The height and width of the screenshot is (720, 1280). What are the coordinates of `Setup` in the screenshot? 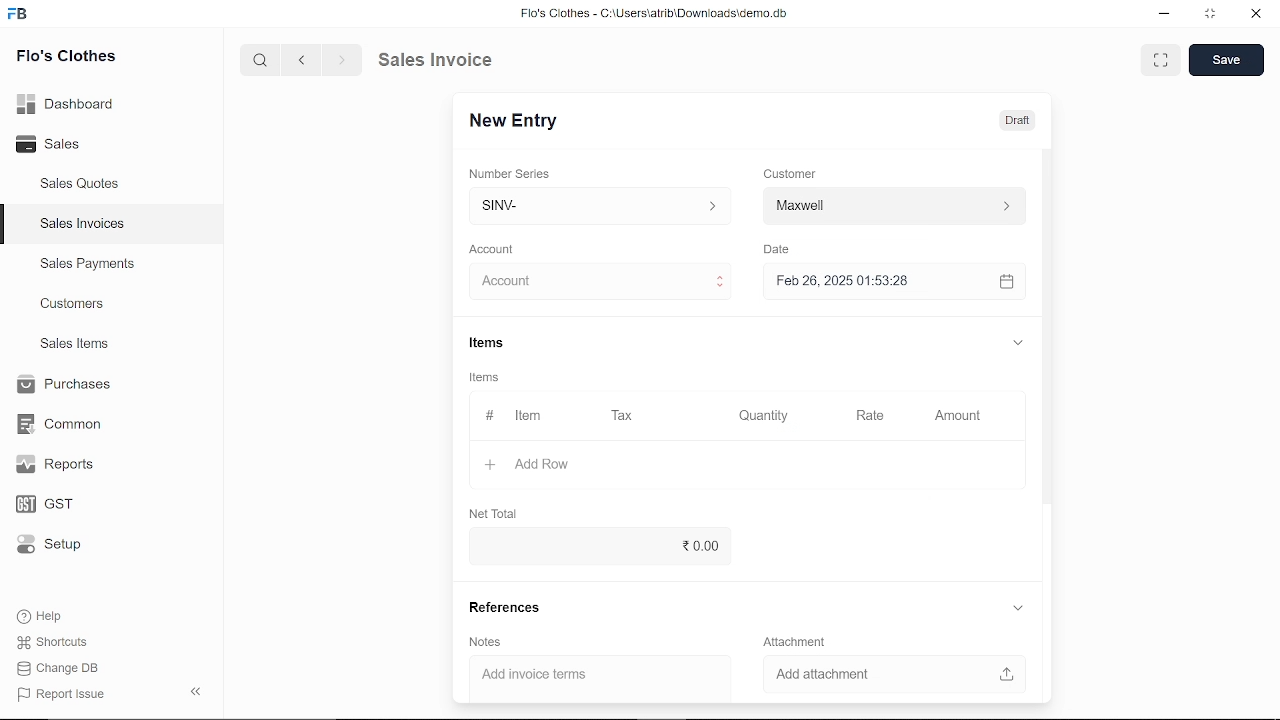 It's located at (63, 546).